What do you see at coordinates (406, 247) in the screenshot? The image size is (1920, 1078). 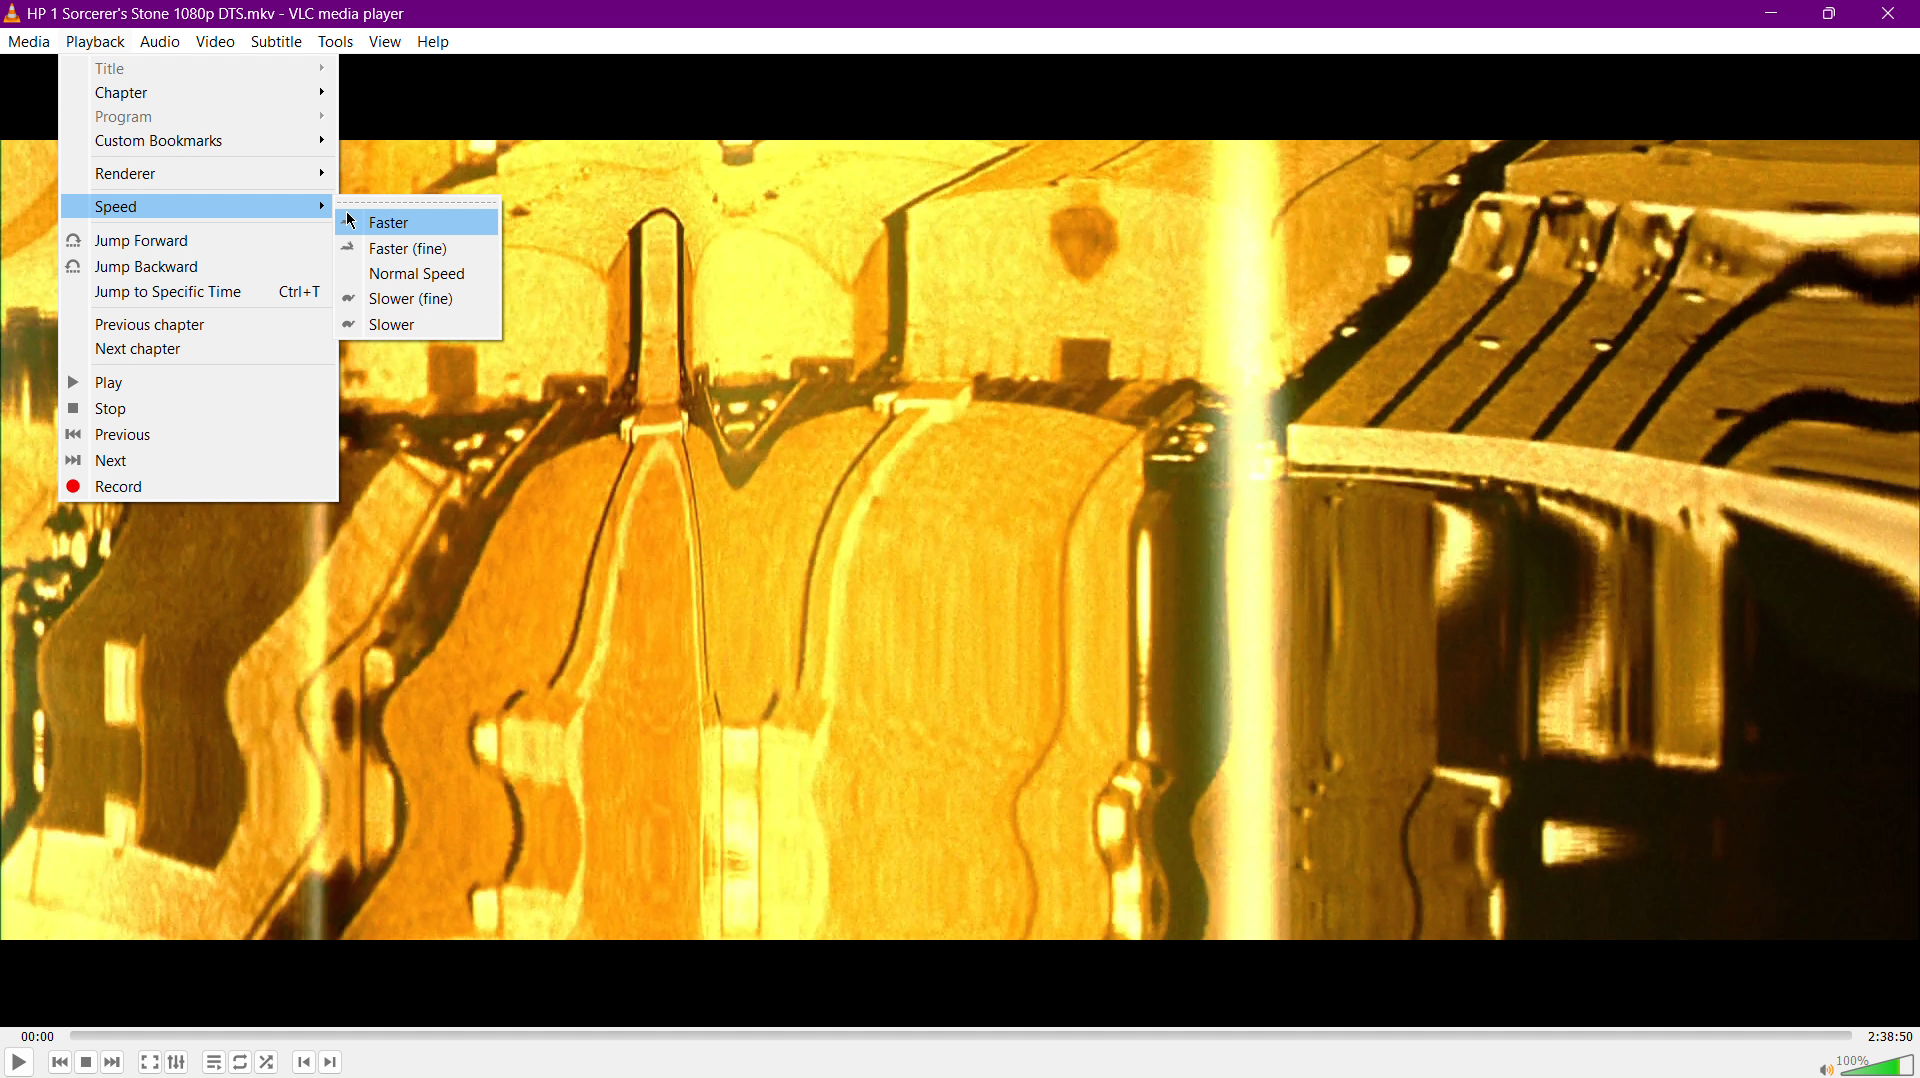 I see `Faster (fine)` at bounding box center [406, 247].